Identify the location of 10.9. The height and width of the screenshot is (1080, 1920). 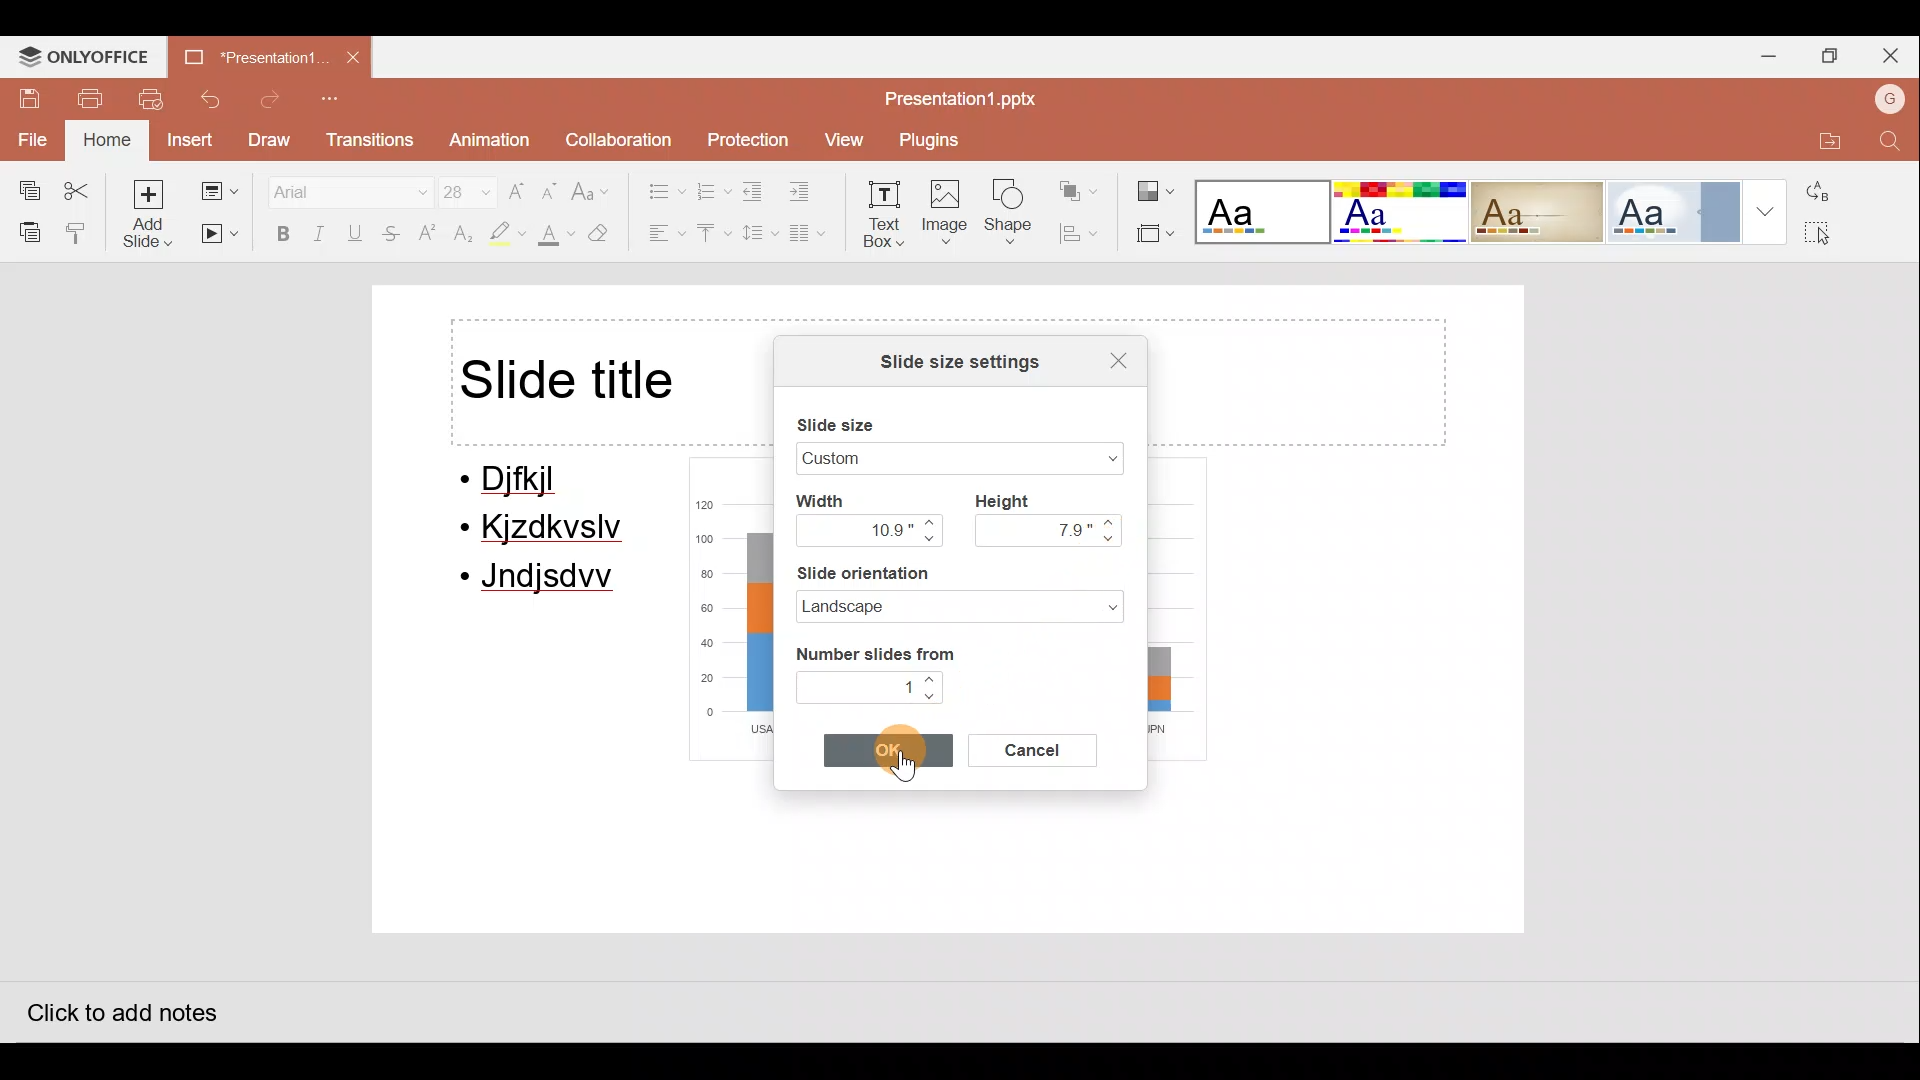
(856, 529).